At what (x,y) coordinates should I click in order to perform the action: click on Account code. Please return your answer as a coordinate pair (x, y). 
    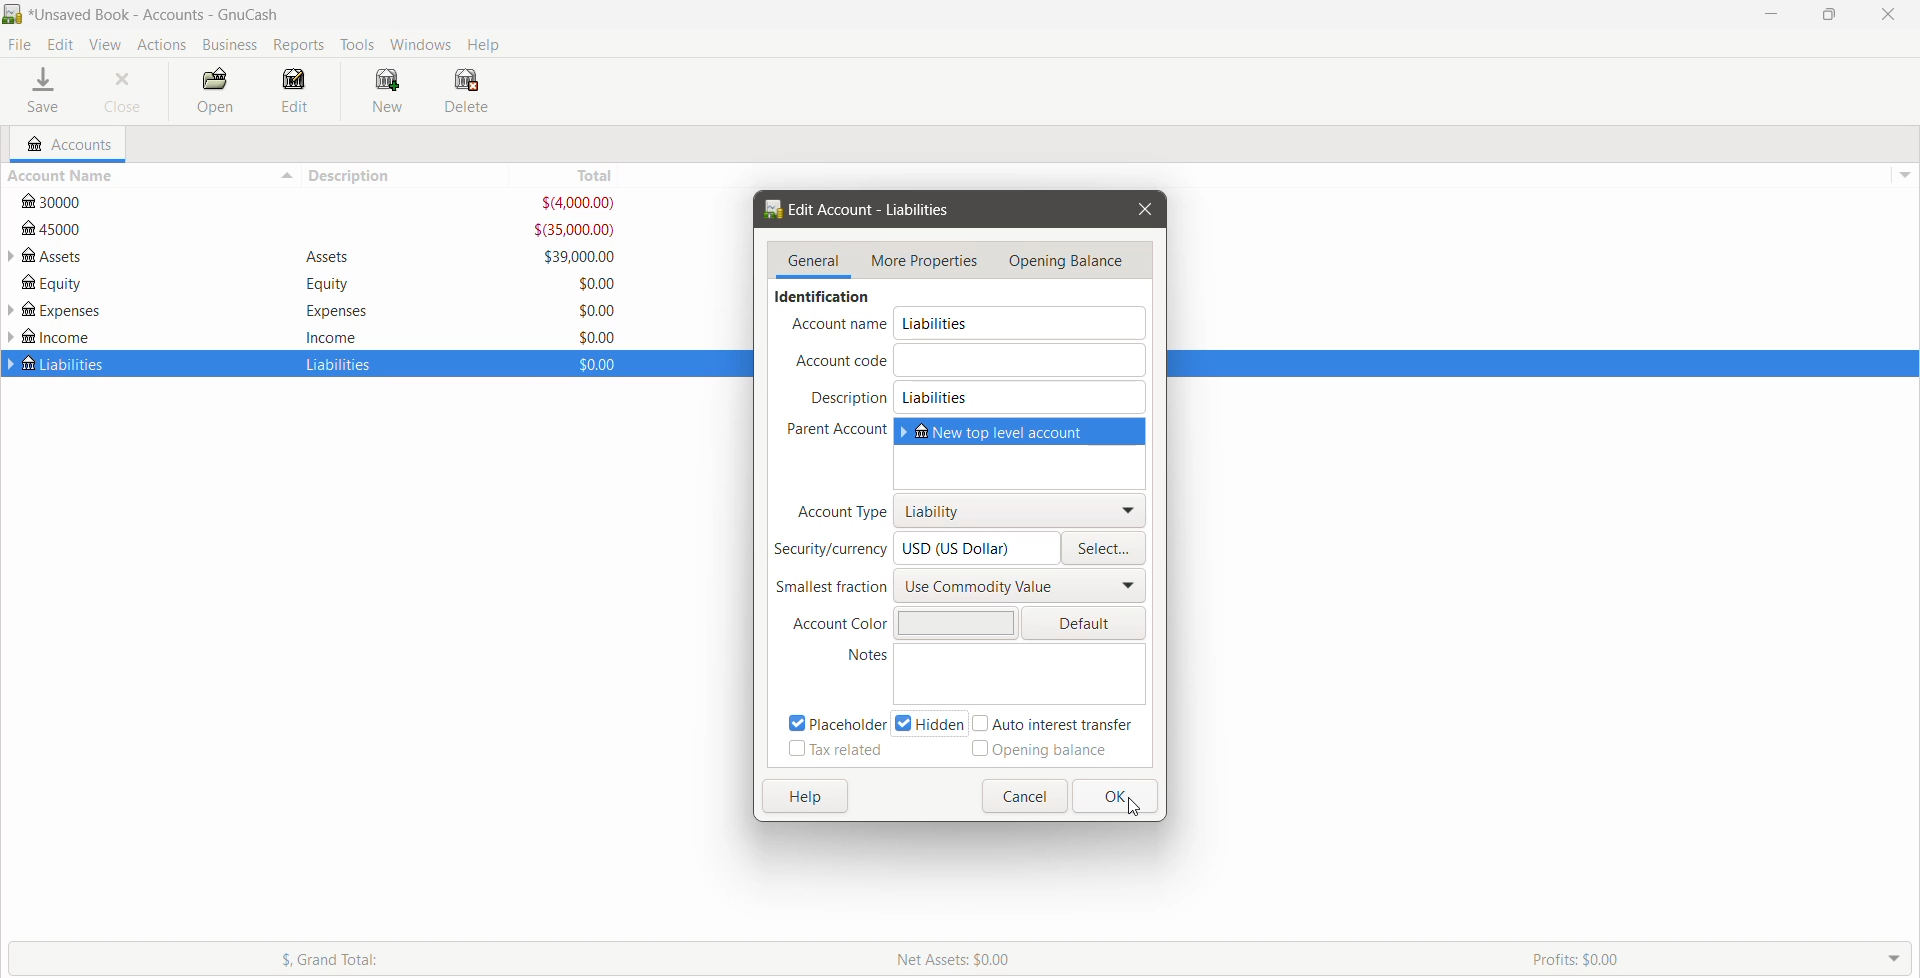
    Looking at the image, I should click on (838, 361).